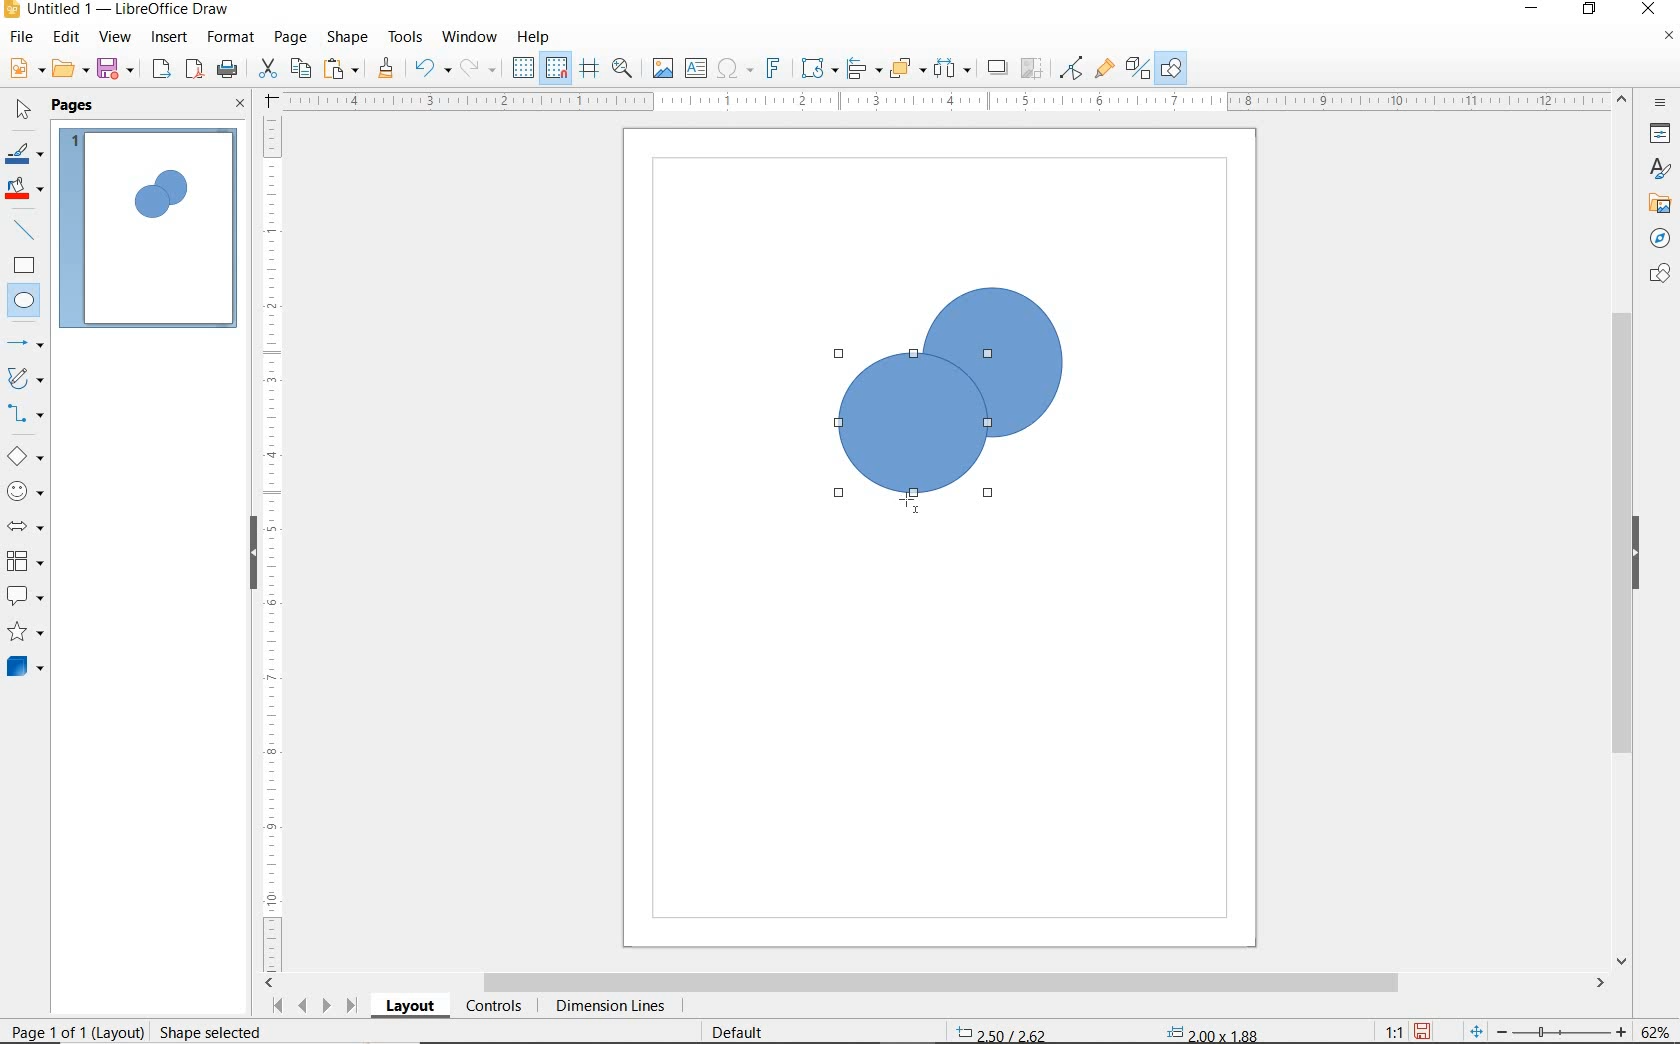 The width and height of the screenshot is (1680, 1044). I want to click on SCALE FACTOR, so click(1384, 1031).